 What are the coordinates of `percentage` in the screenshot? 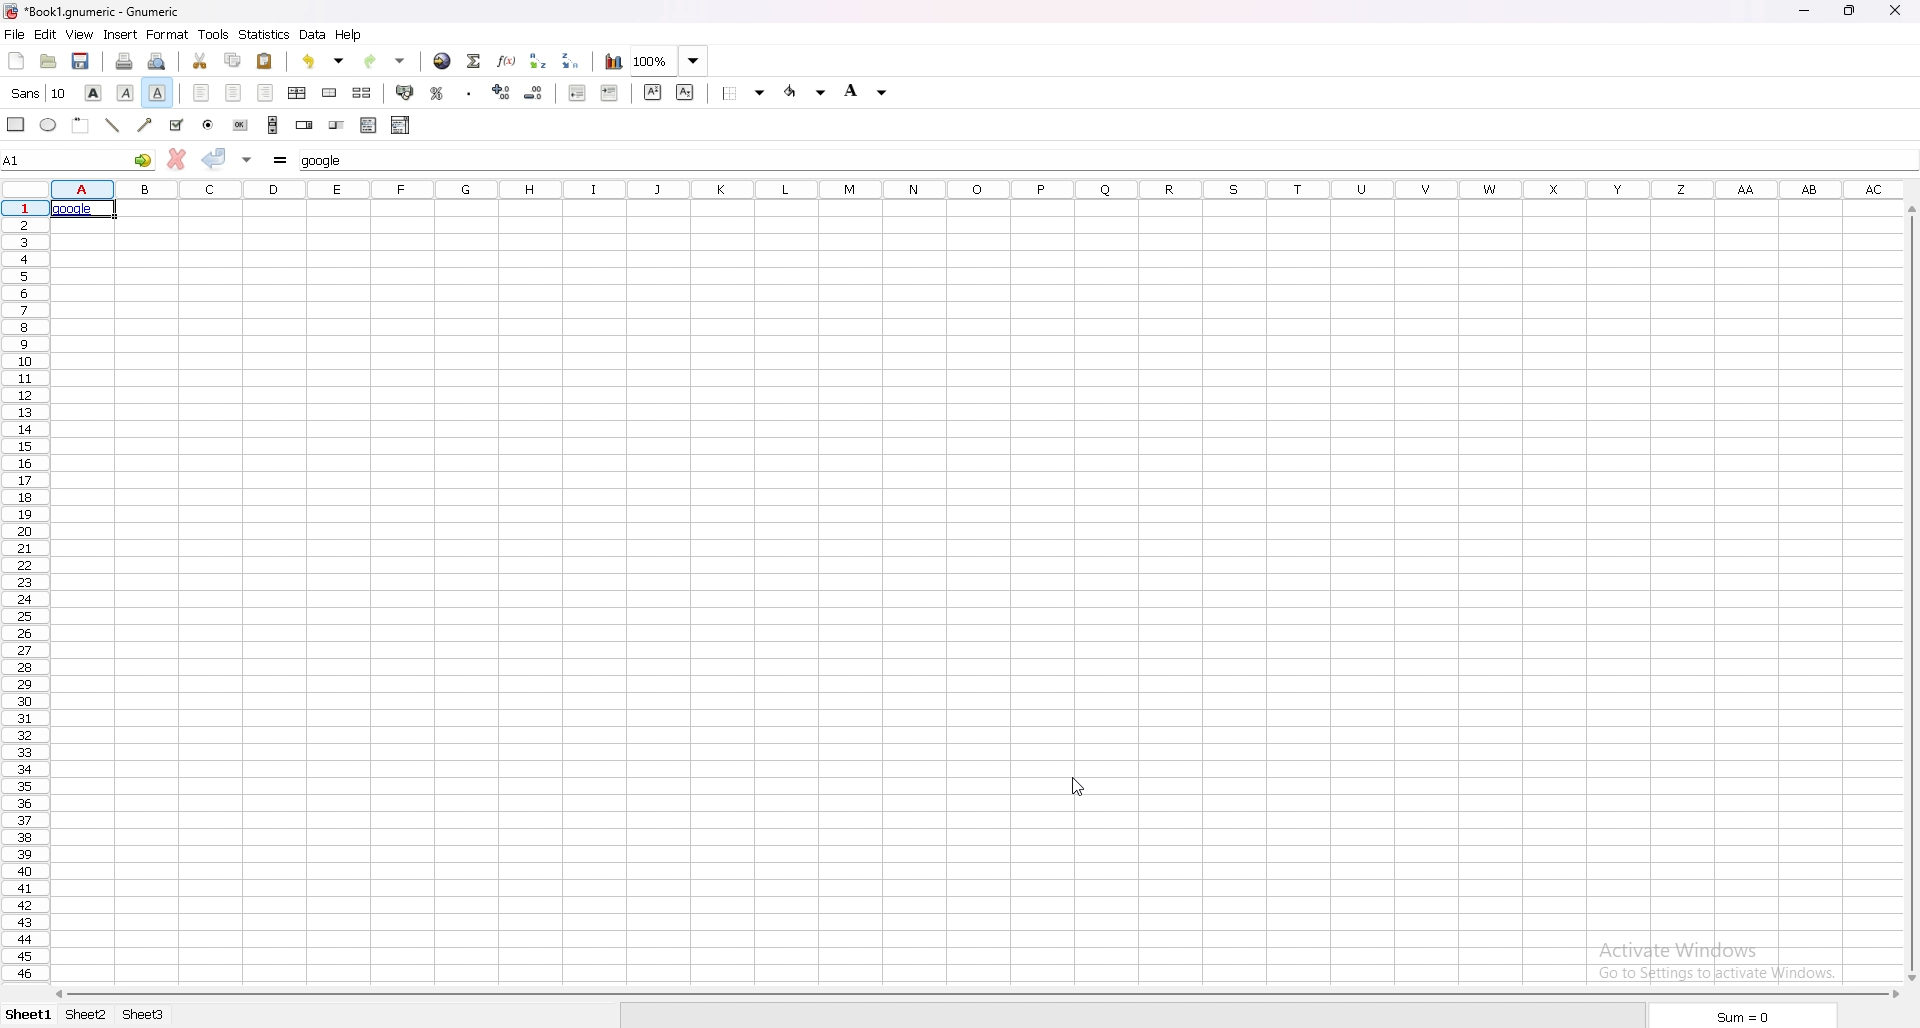 It's located at (437, 93).